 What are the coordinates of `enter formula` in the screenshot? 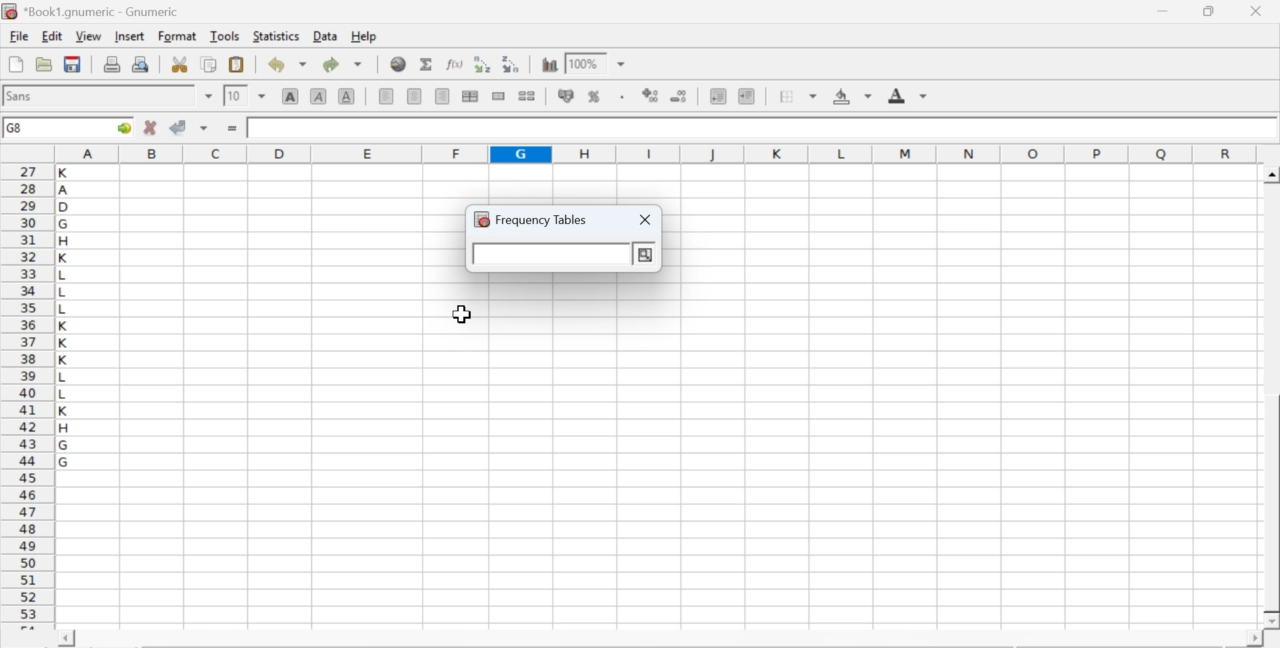 It's located at (234, 129).